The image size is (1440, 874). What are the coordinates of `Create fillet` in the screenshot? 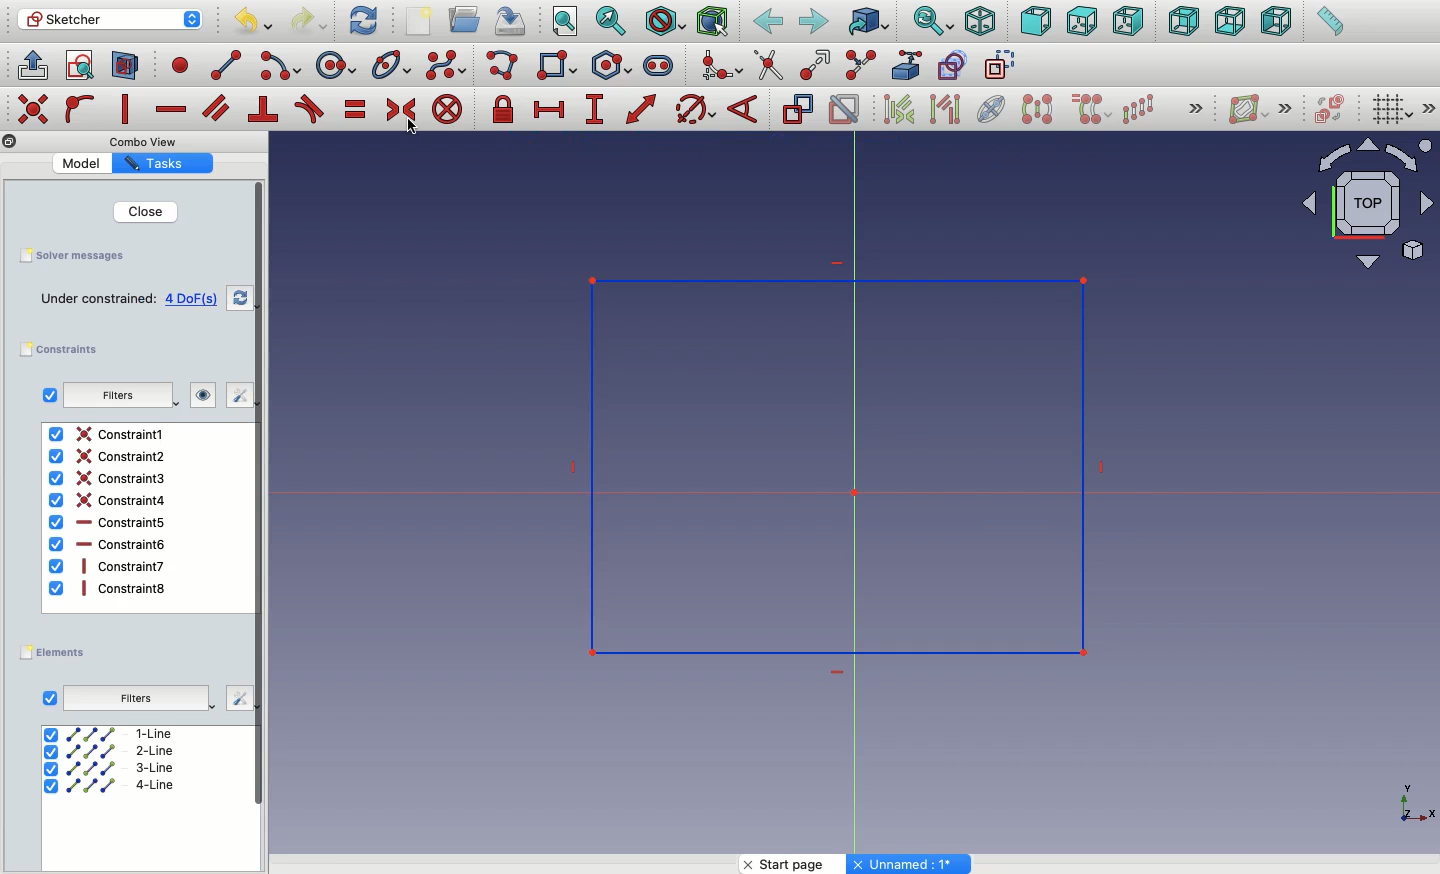 It's located at (720, 67).